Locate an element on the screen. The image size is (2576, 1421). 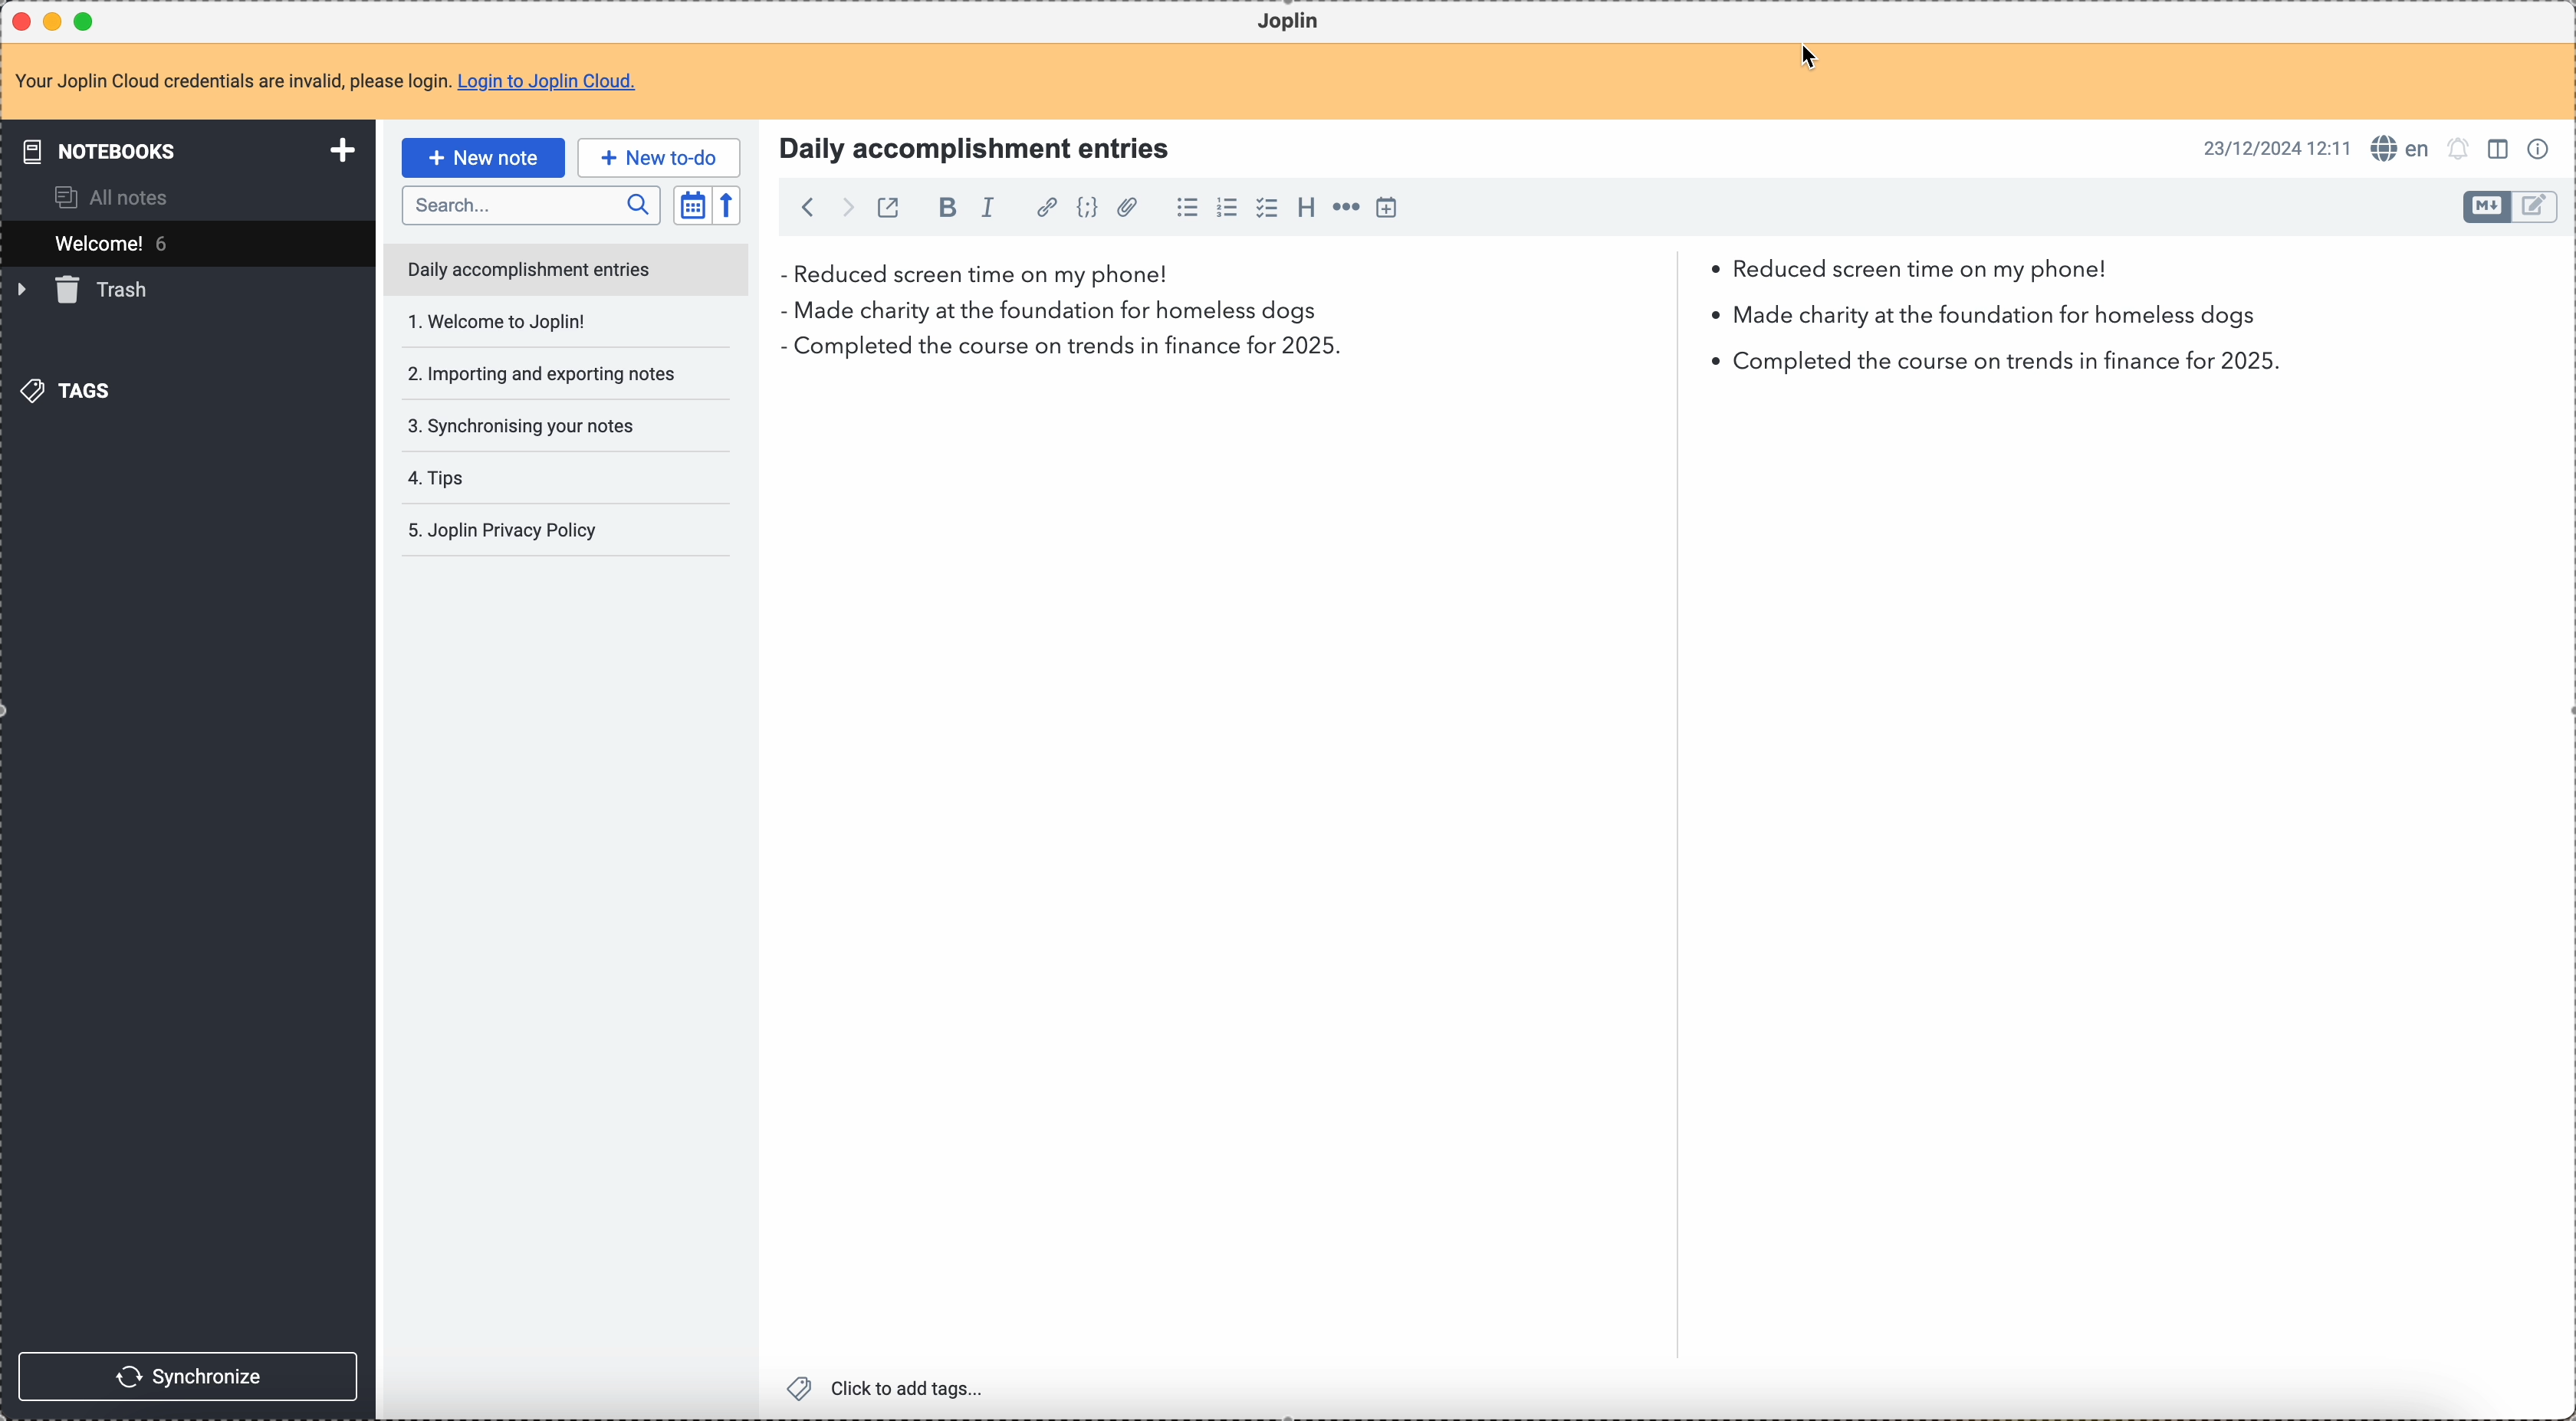
synchronize is located at coordinates (187, 1374).